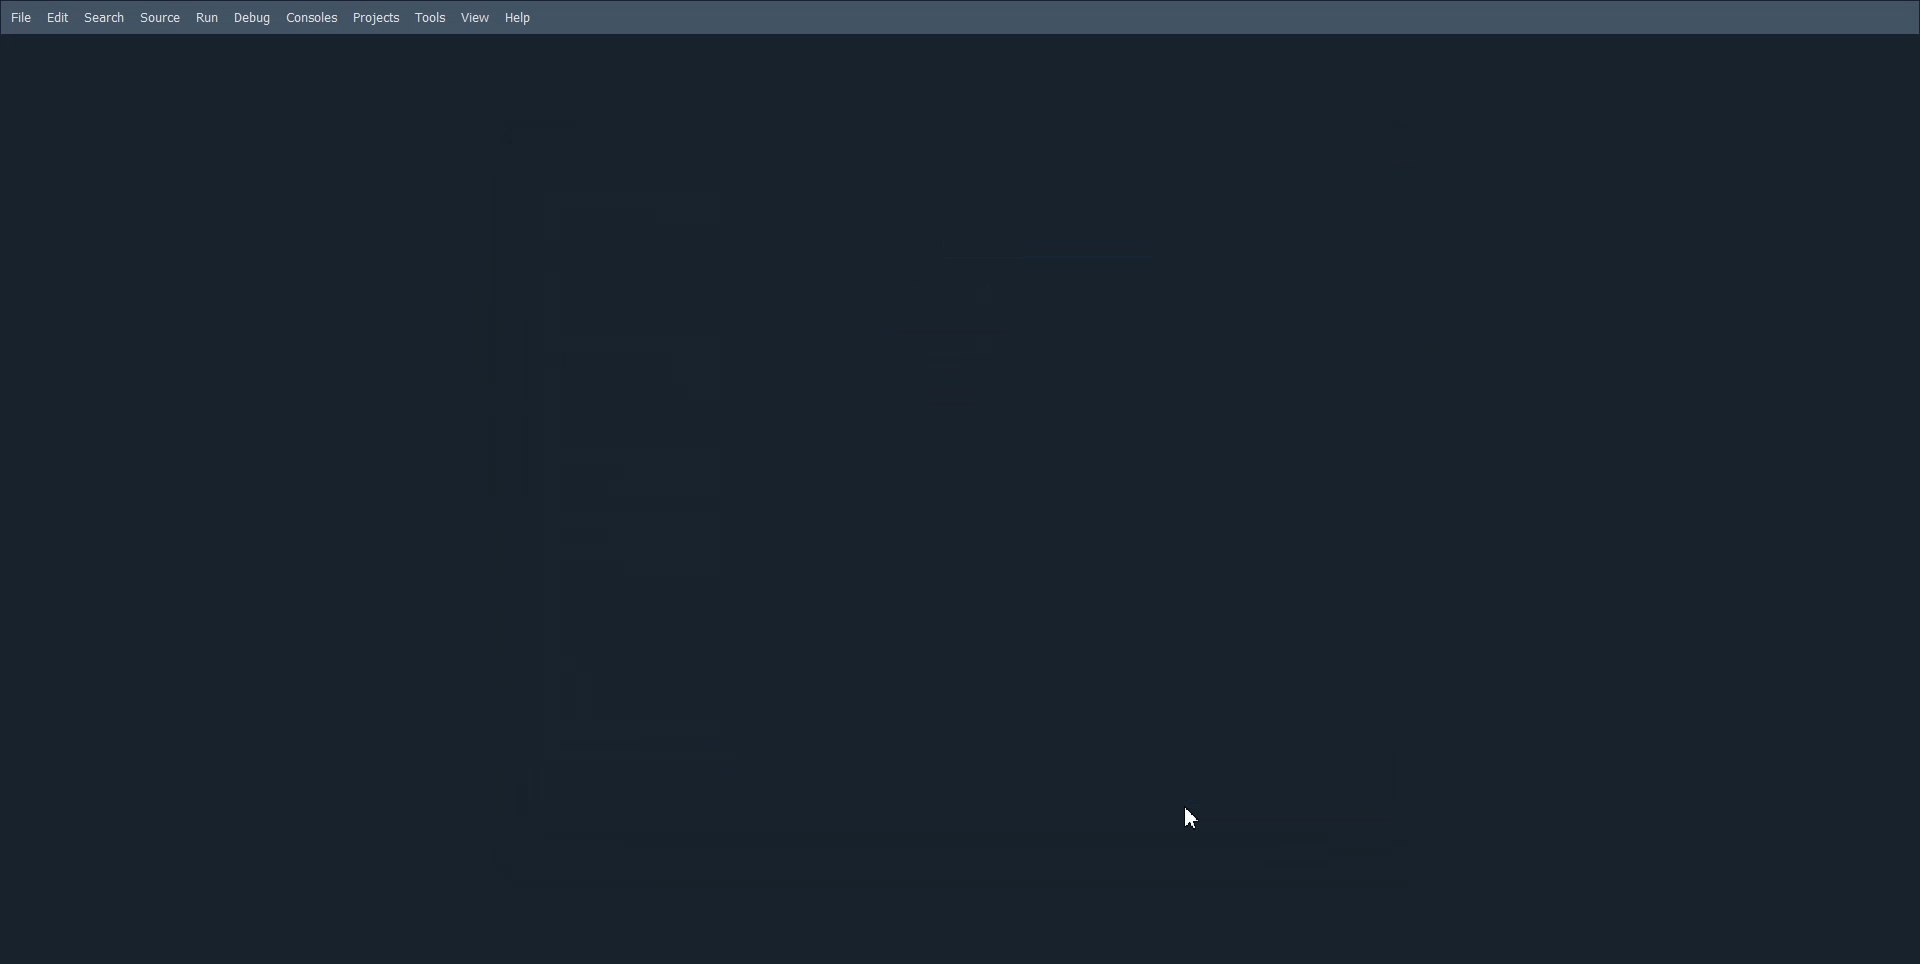 The height and width of the screenshot is (964, 1920). I want to click on View , so click(476, 18).